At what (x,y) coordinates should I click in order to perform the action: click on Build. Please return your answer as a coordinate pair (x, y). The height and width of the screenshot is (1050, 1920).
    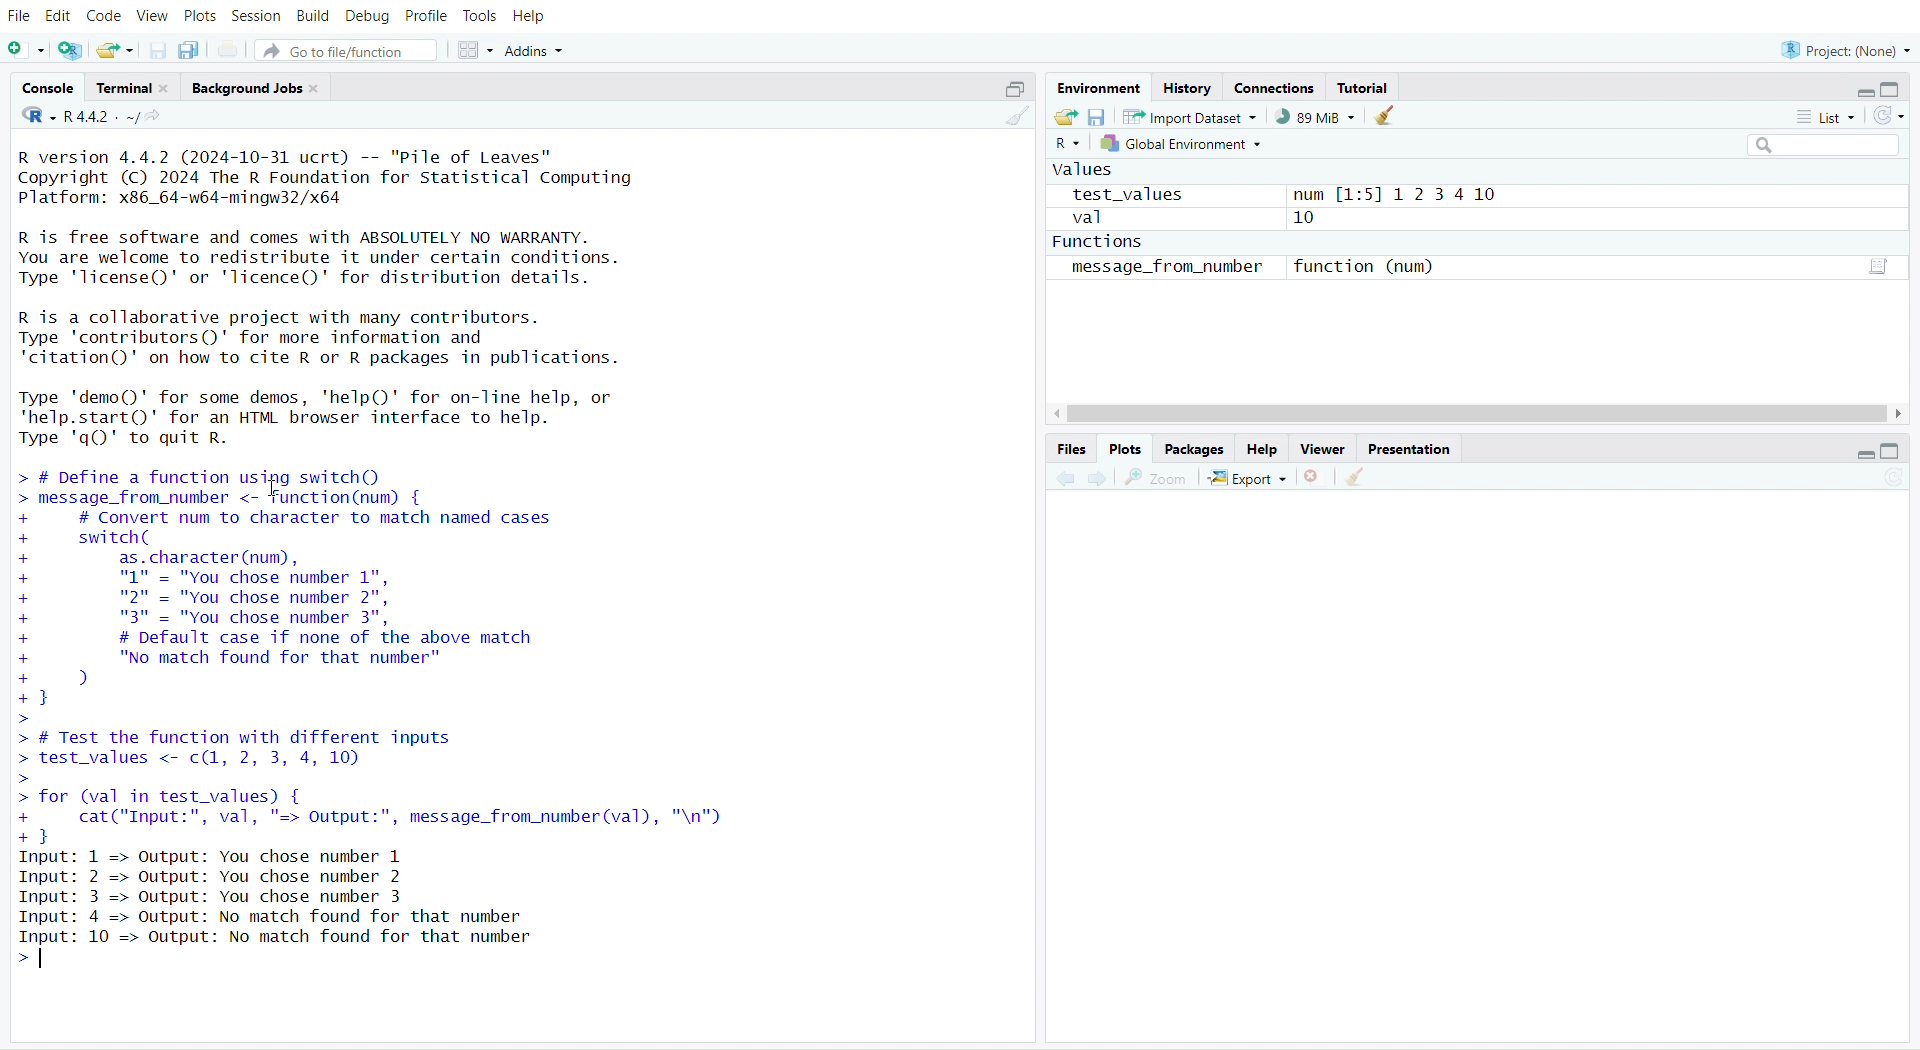
    Looking at the image, I should click on (316, 16).